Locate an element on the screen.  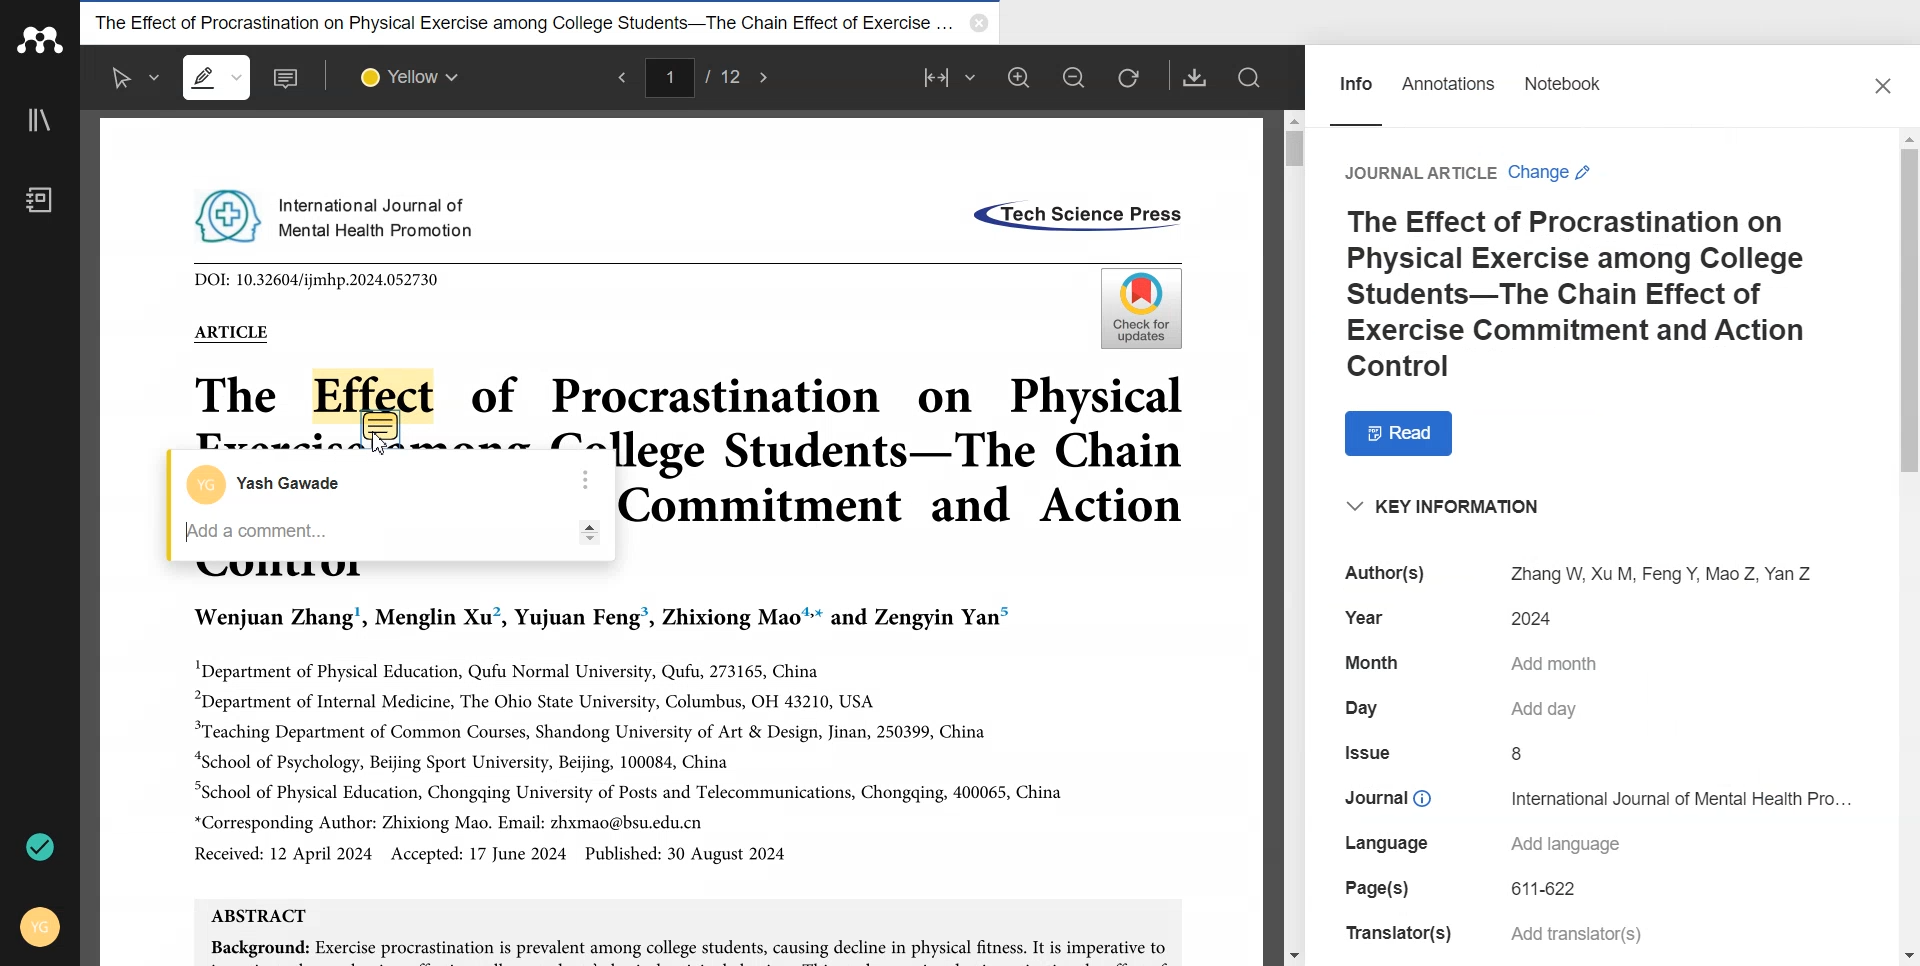
Issue 8 is located at coordinates (1439, 753).